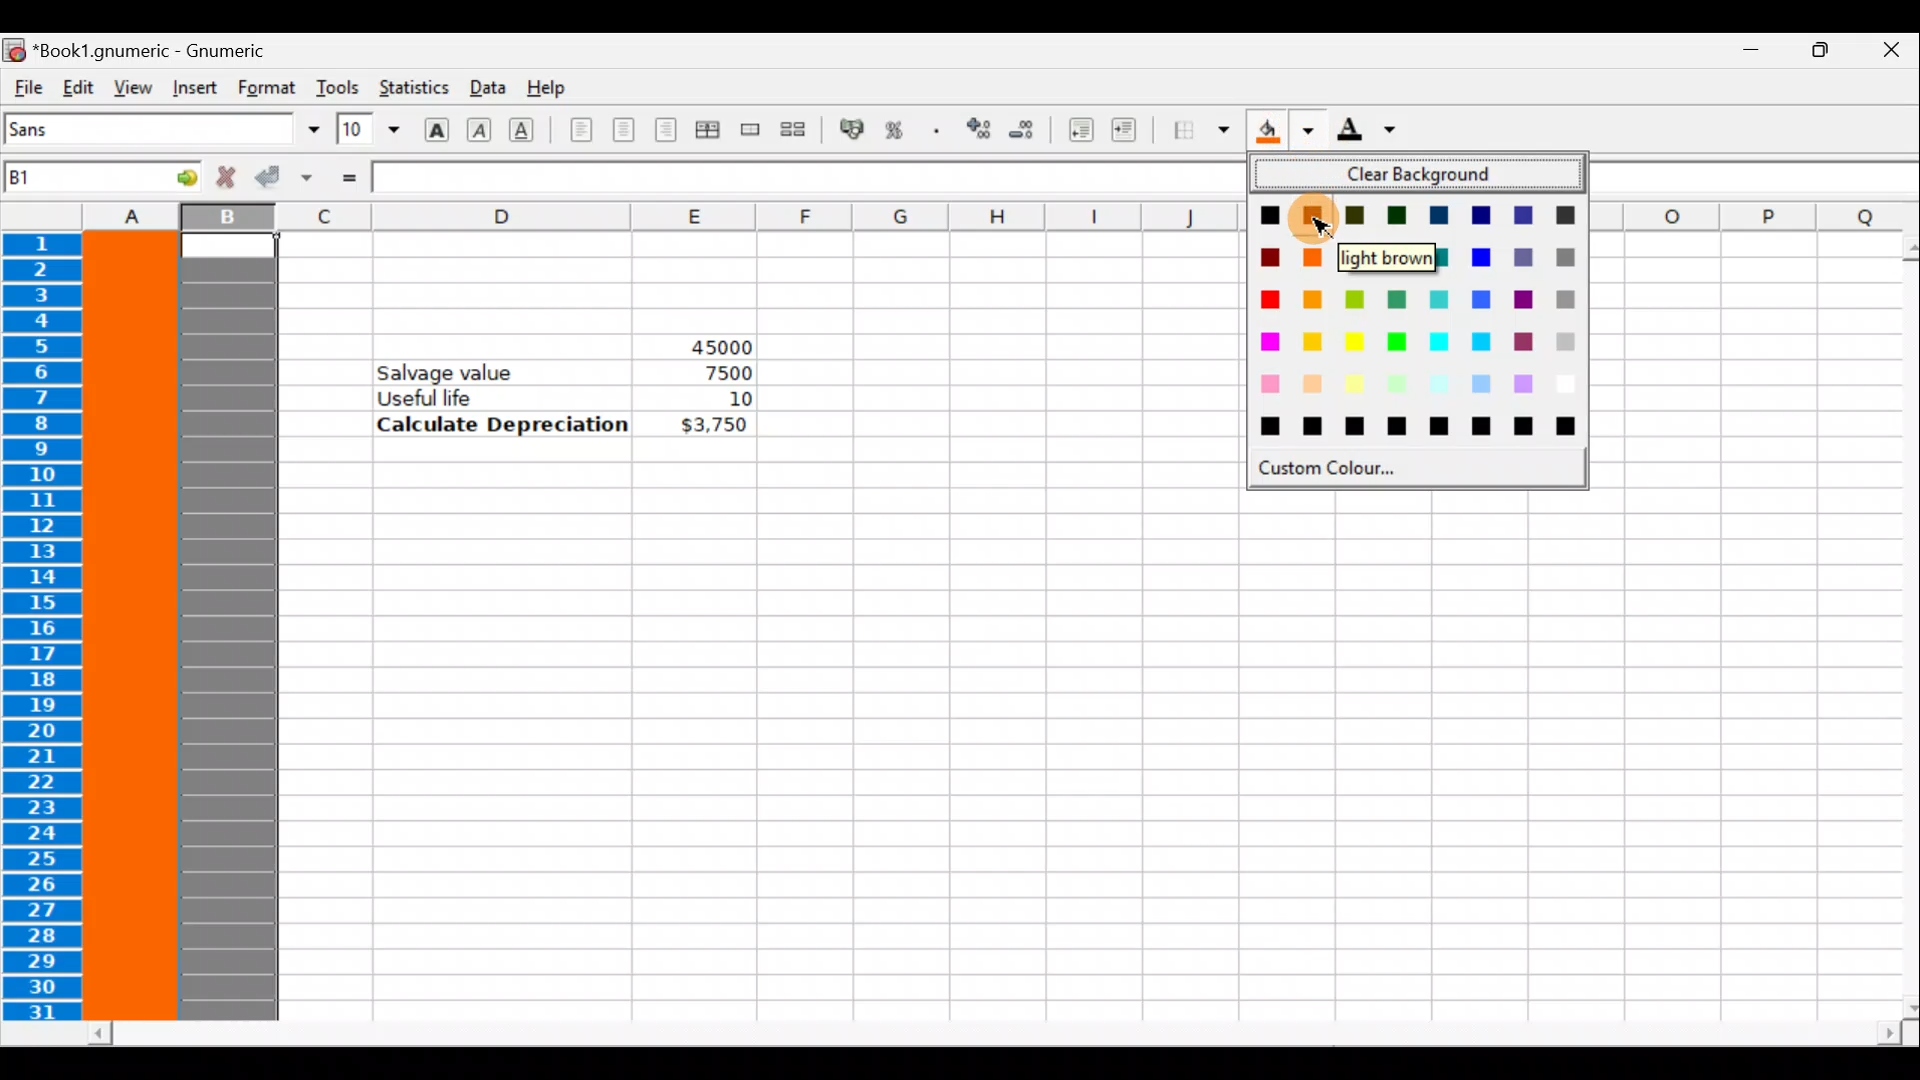 The height and width of the screenshot is (1080, 1920). What do you see at coordinates (283, 178) in the screenshot?
I see `Accept change` at bounding box center [283, 178].